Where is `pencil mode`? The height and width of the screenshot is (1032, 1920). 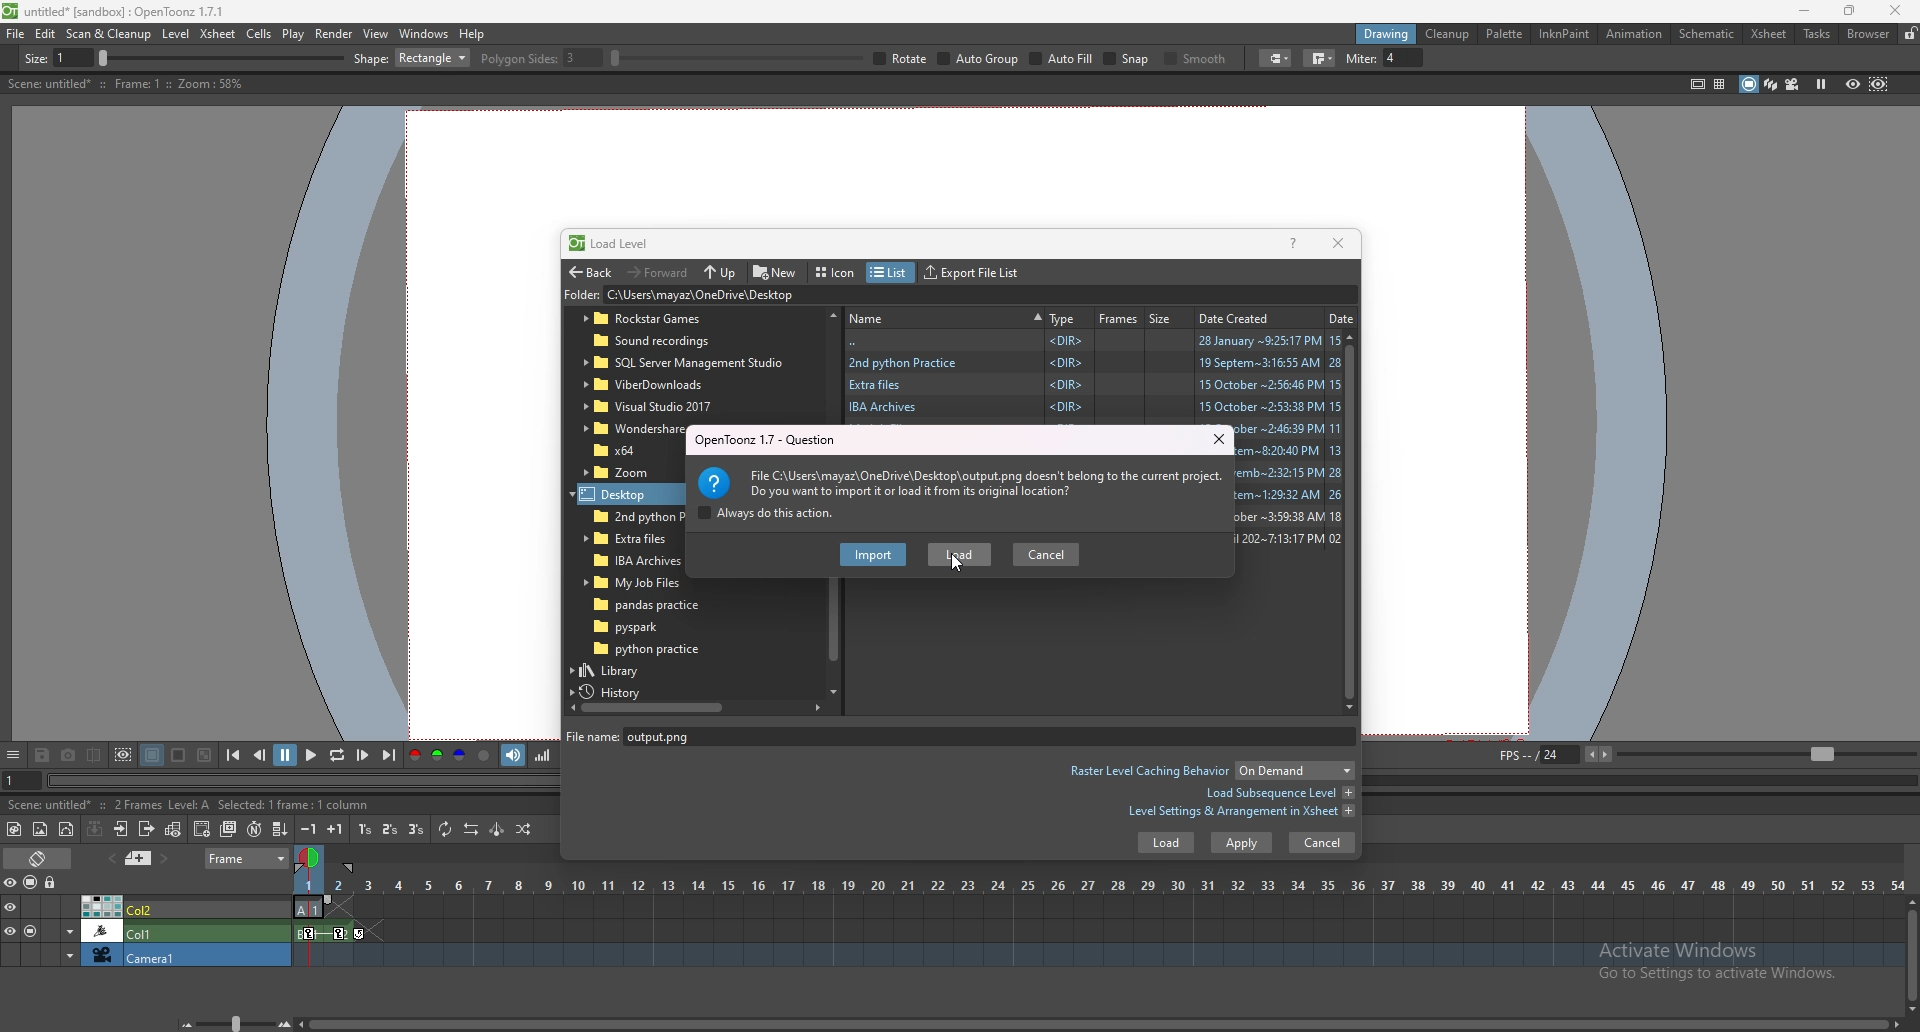
pencil mode is located at coordinates (1461, 58).